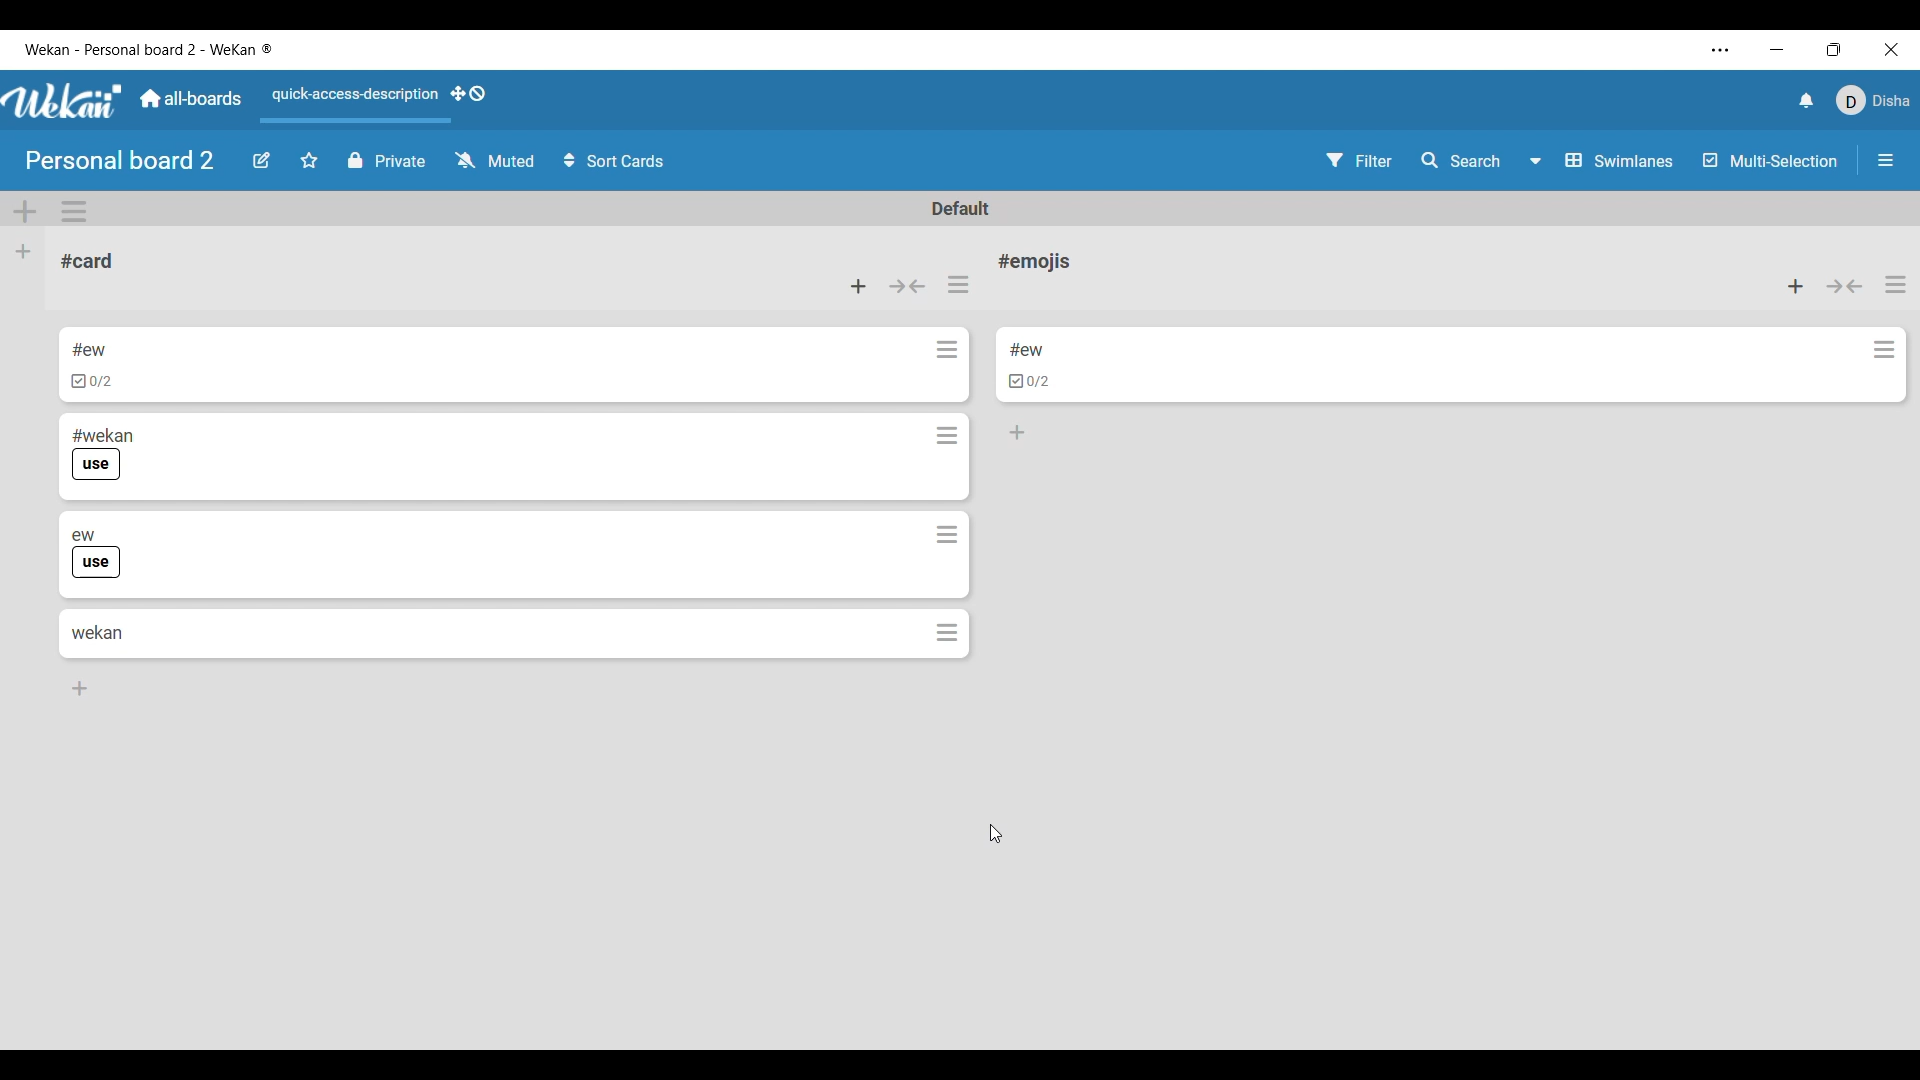 The width and height of the screenshot is (1920, 1080). Describe the element at coordinates (1603, 161) in the screenshot. I see `Swimlane and other board view options` at that location.